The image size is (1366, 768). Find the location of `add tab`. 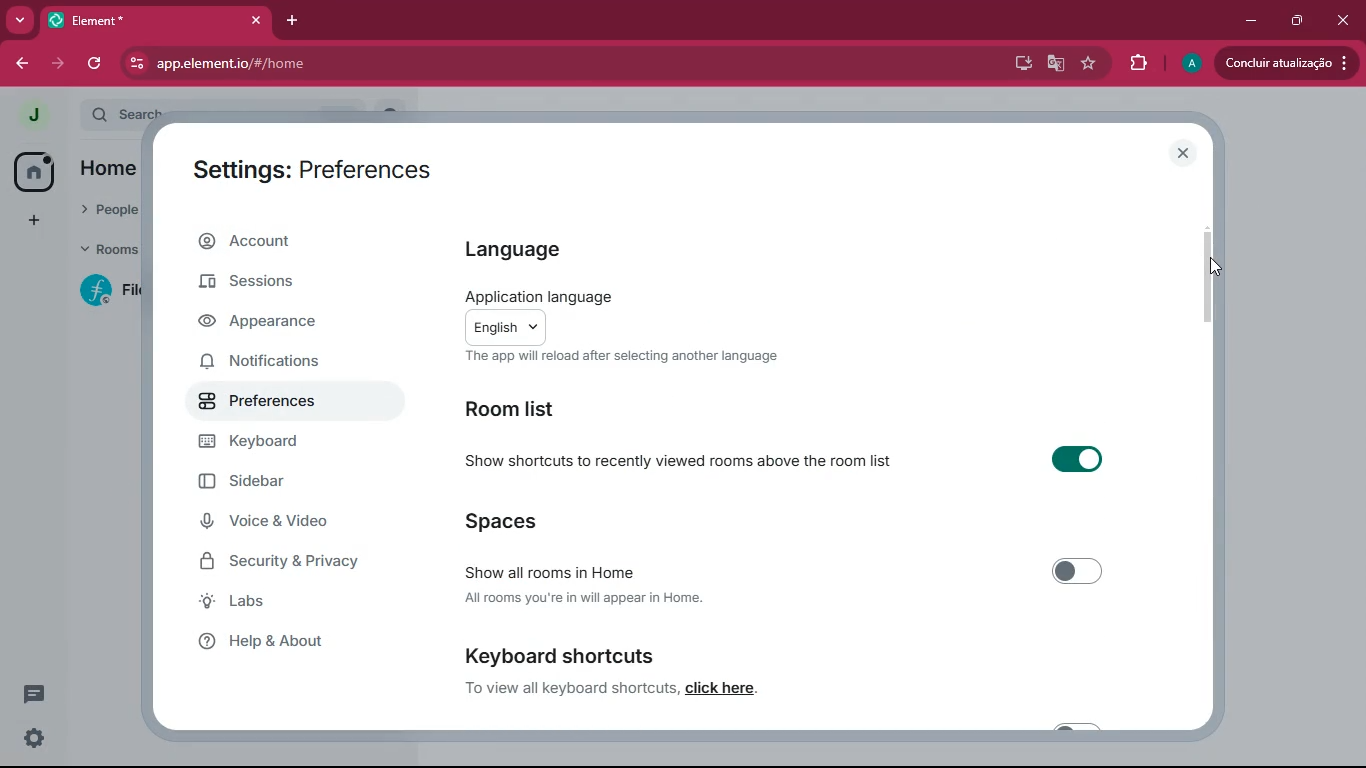

add tab is located at coordinates (295, 21).